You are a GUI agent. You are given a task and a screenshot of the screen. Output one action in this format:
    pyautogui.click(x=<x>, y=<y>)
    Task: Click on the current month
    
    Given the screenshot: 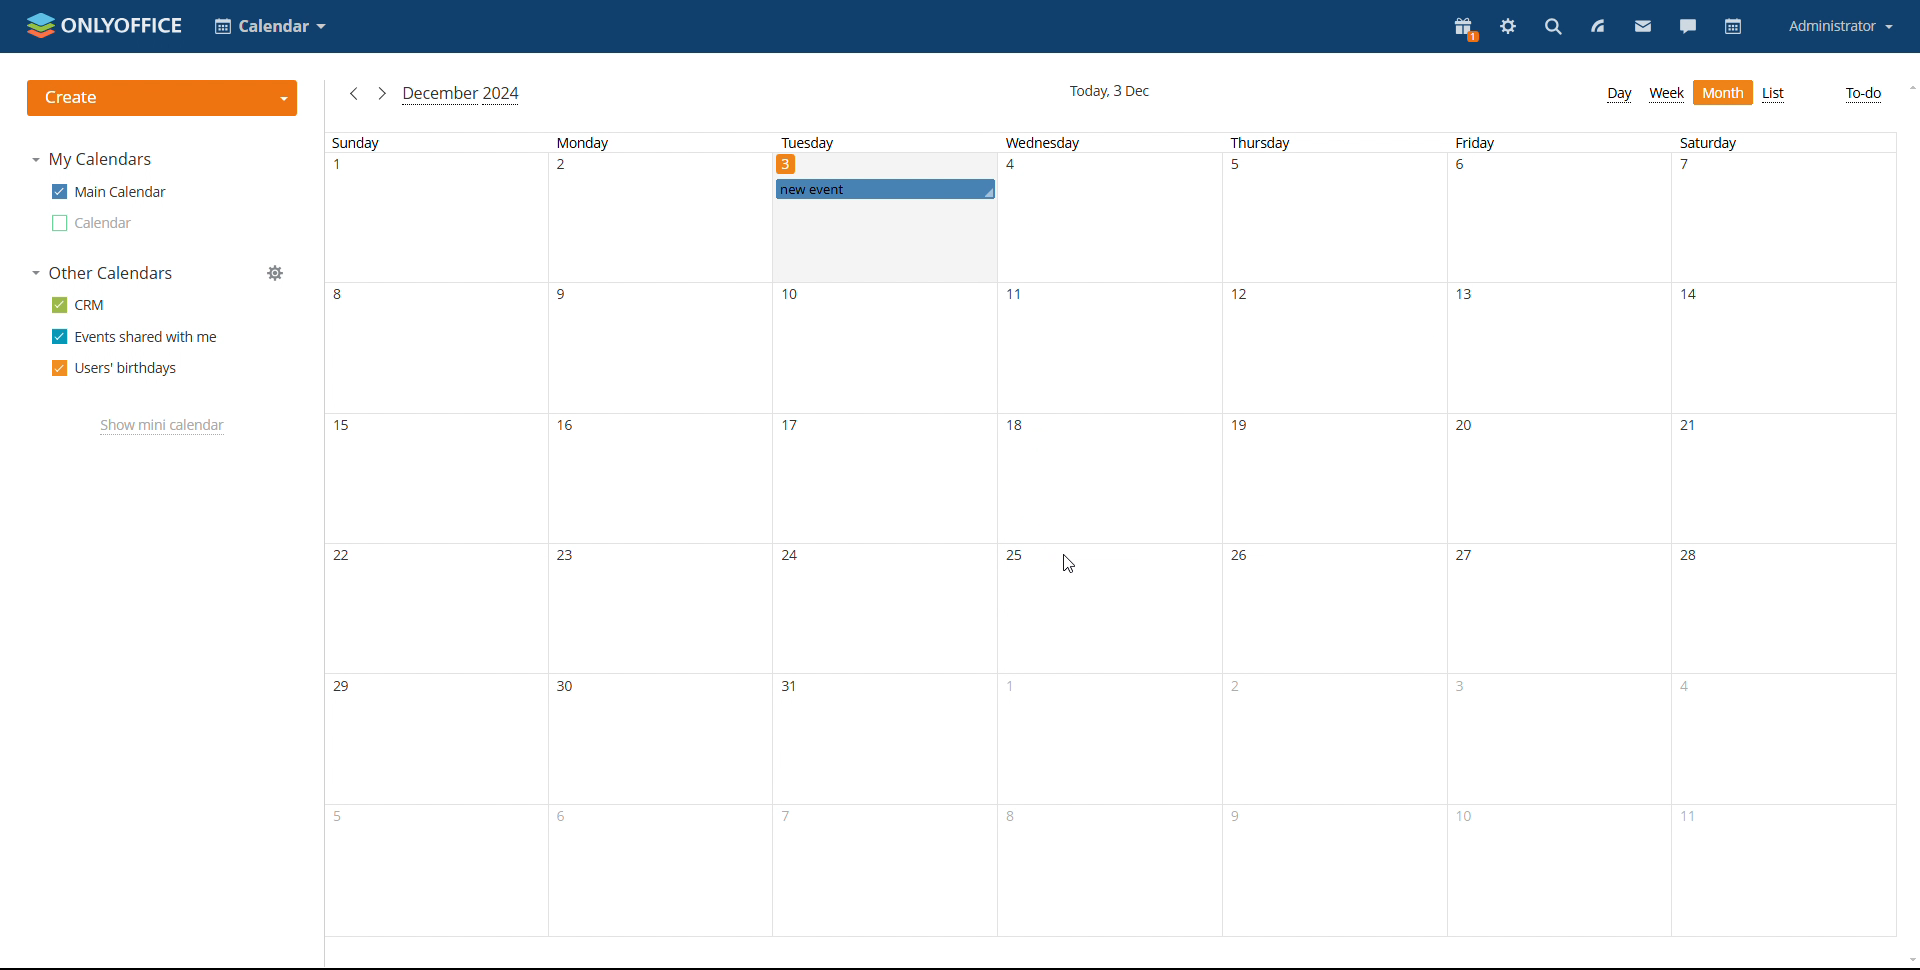 What is the action you would take?
    pyautogui.click(x=462, y=95)
    